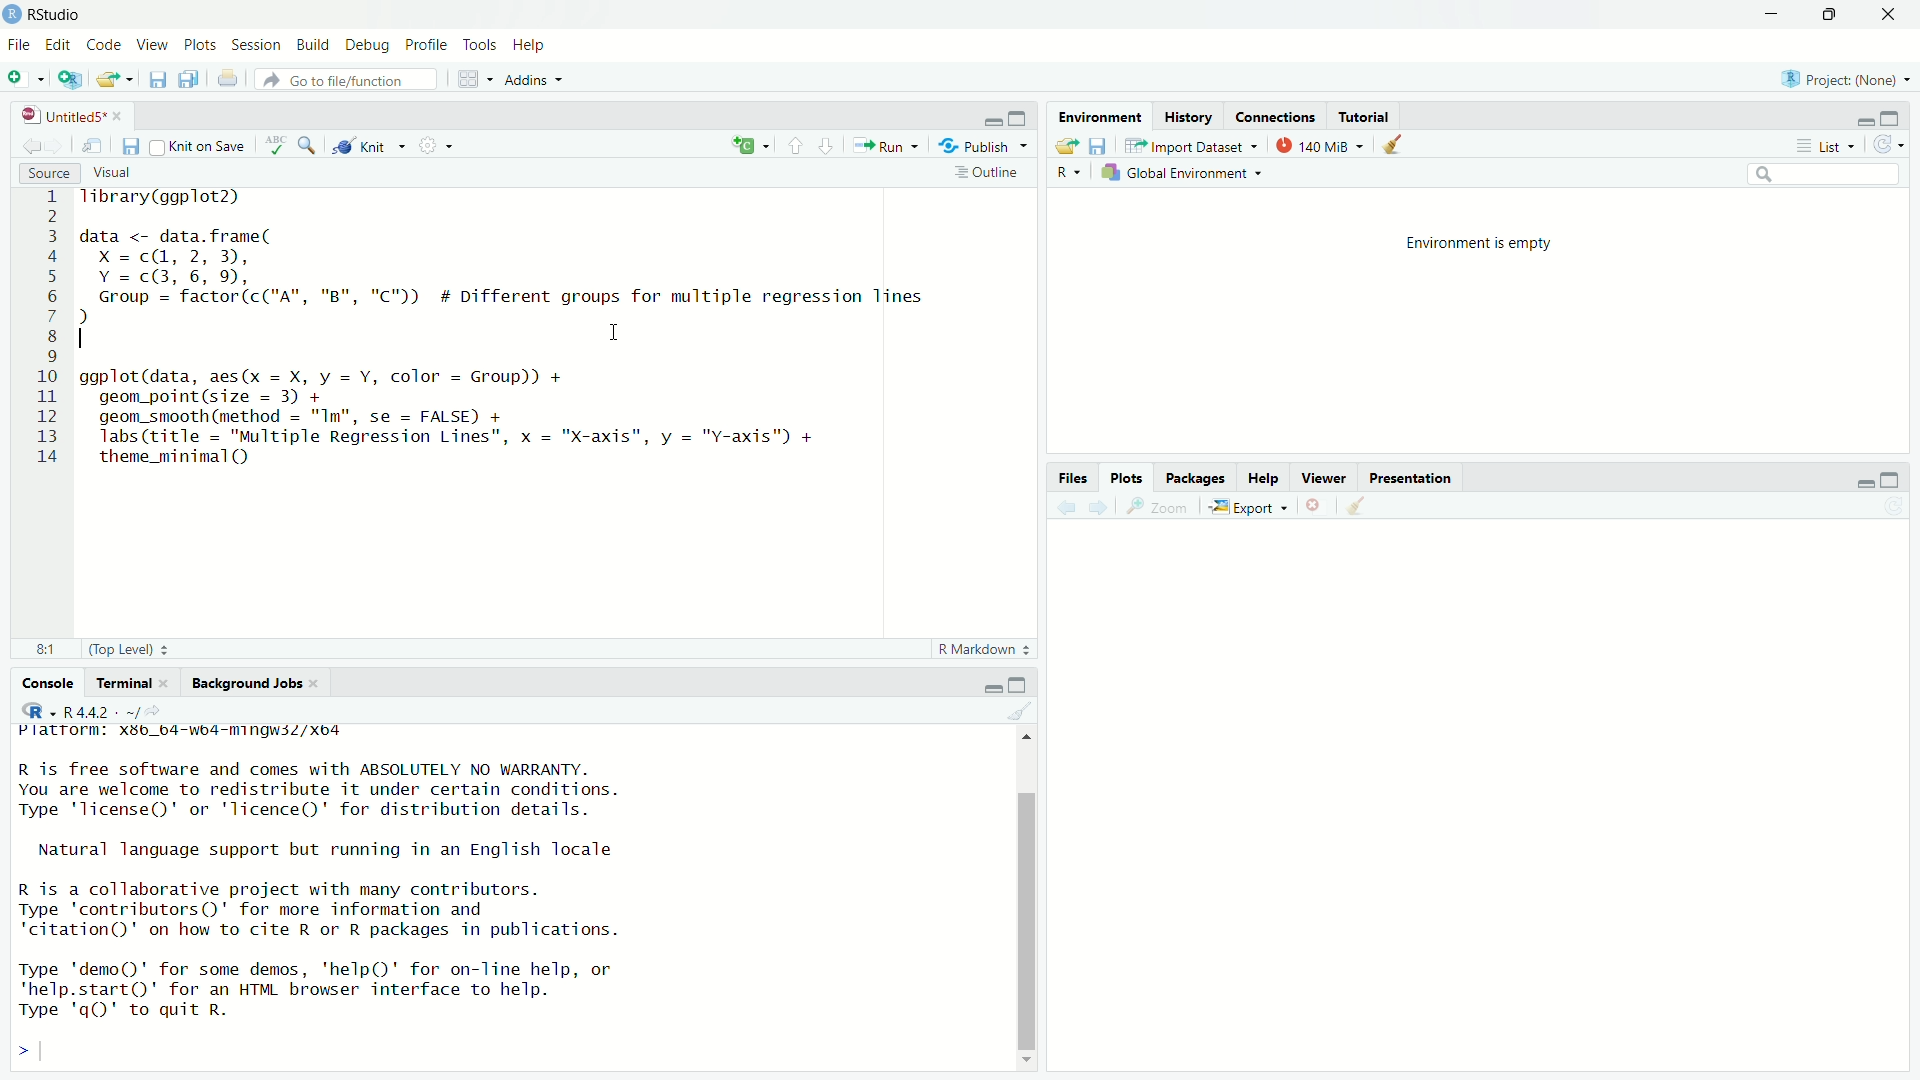  Describe the element at coordinates (1415, 478) in the screenshot. I see `Presentation` at that location.